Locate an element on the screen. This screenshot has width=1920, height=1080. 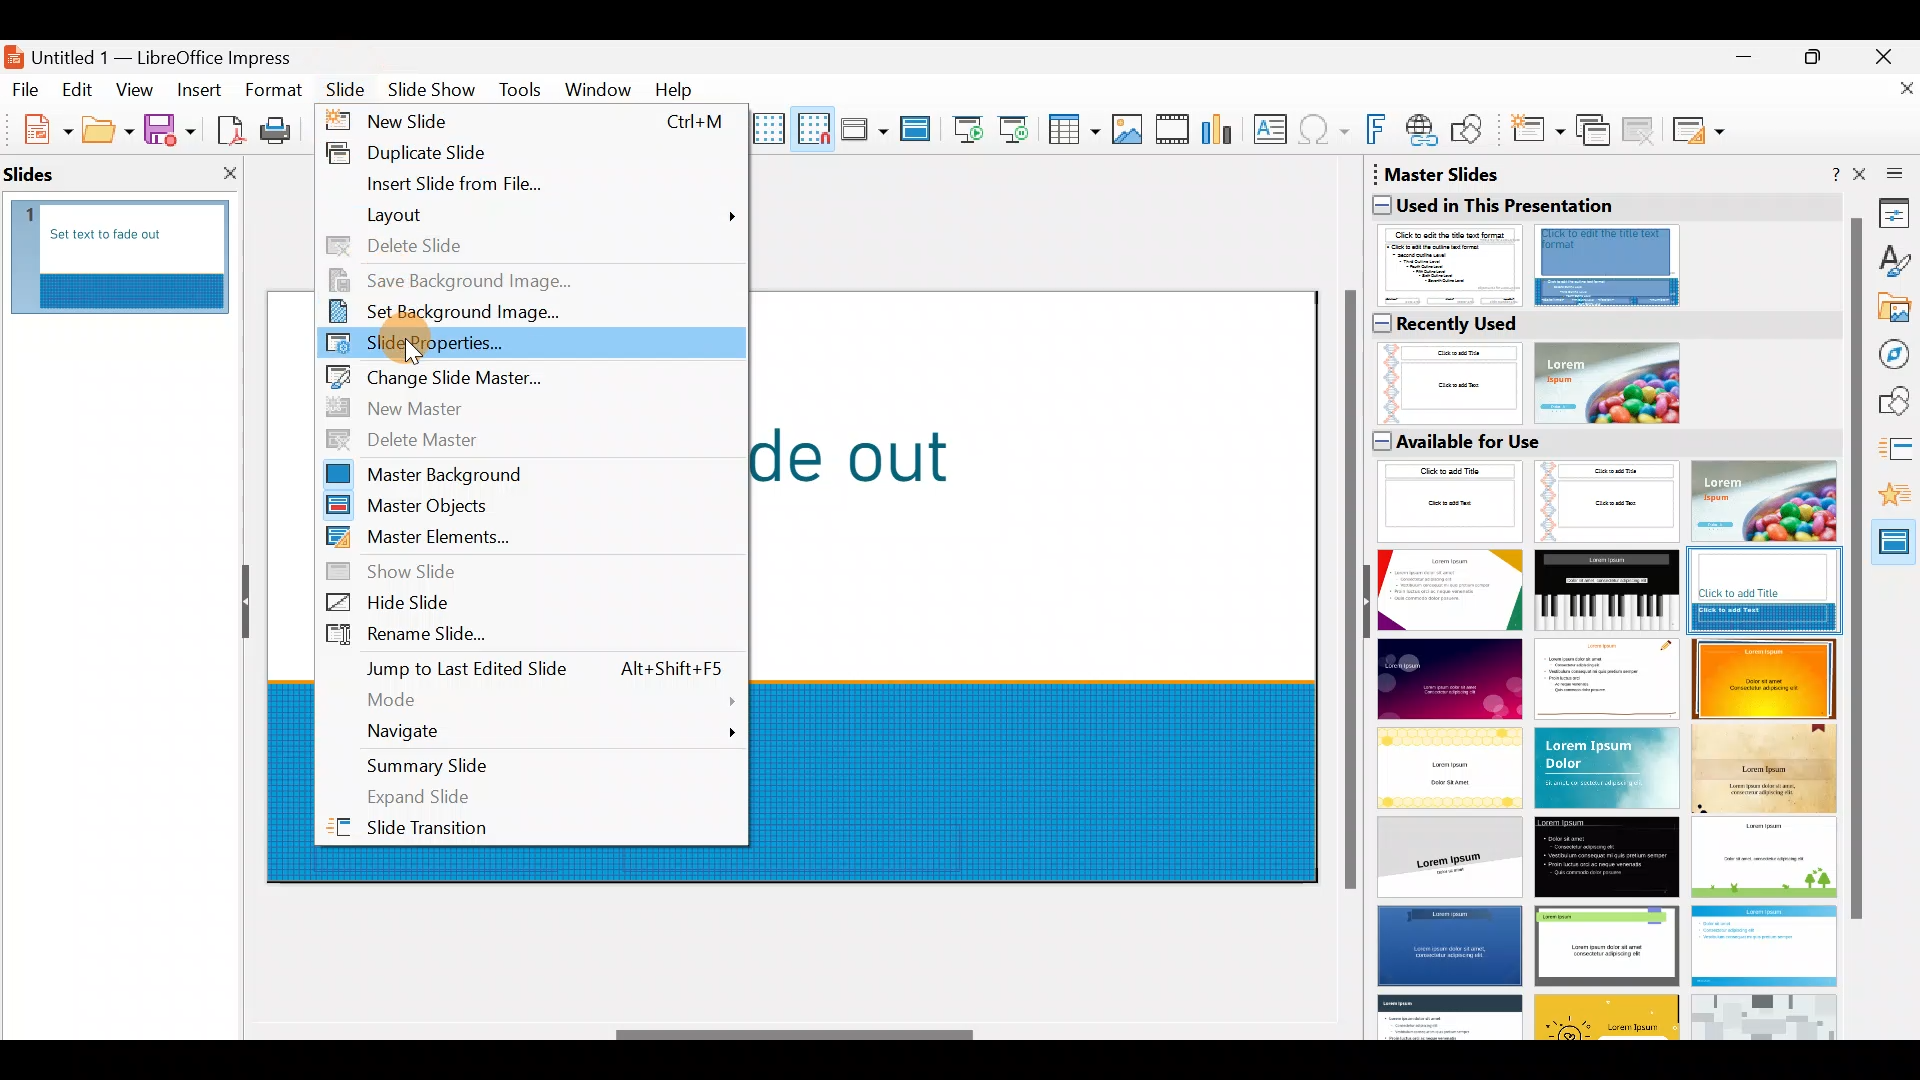
New slide is located at coordinates (1536, 135).